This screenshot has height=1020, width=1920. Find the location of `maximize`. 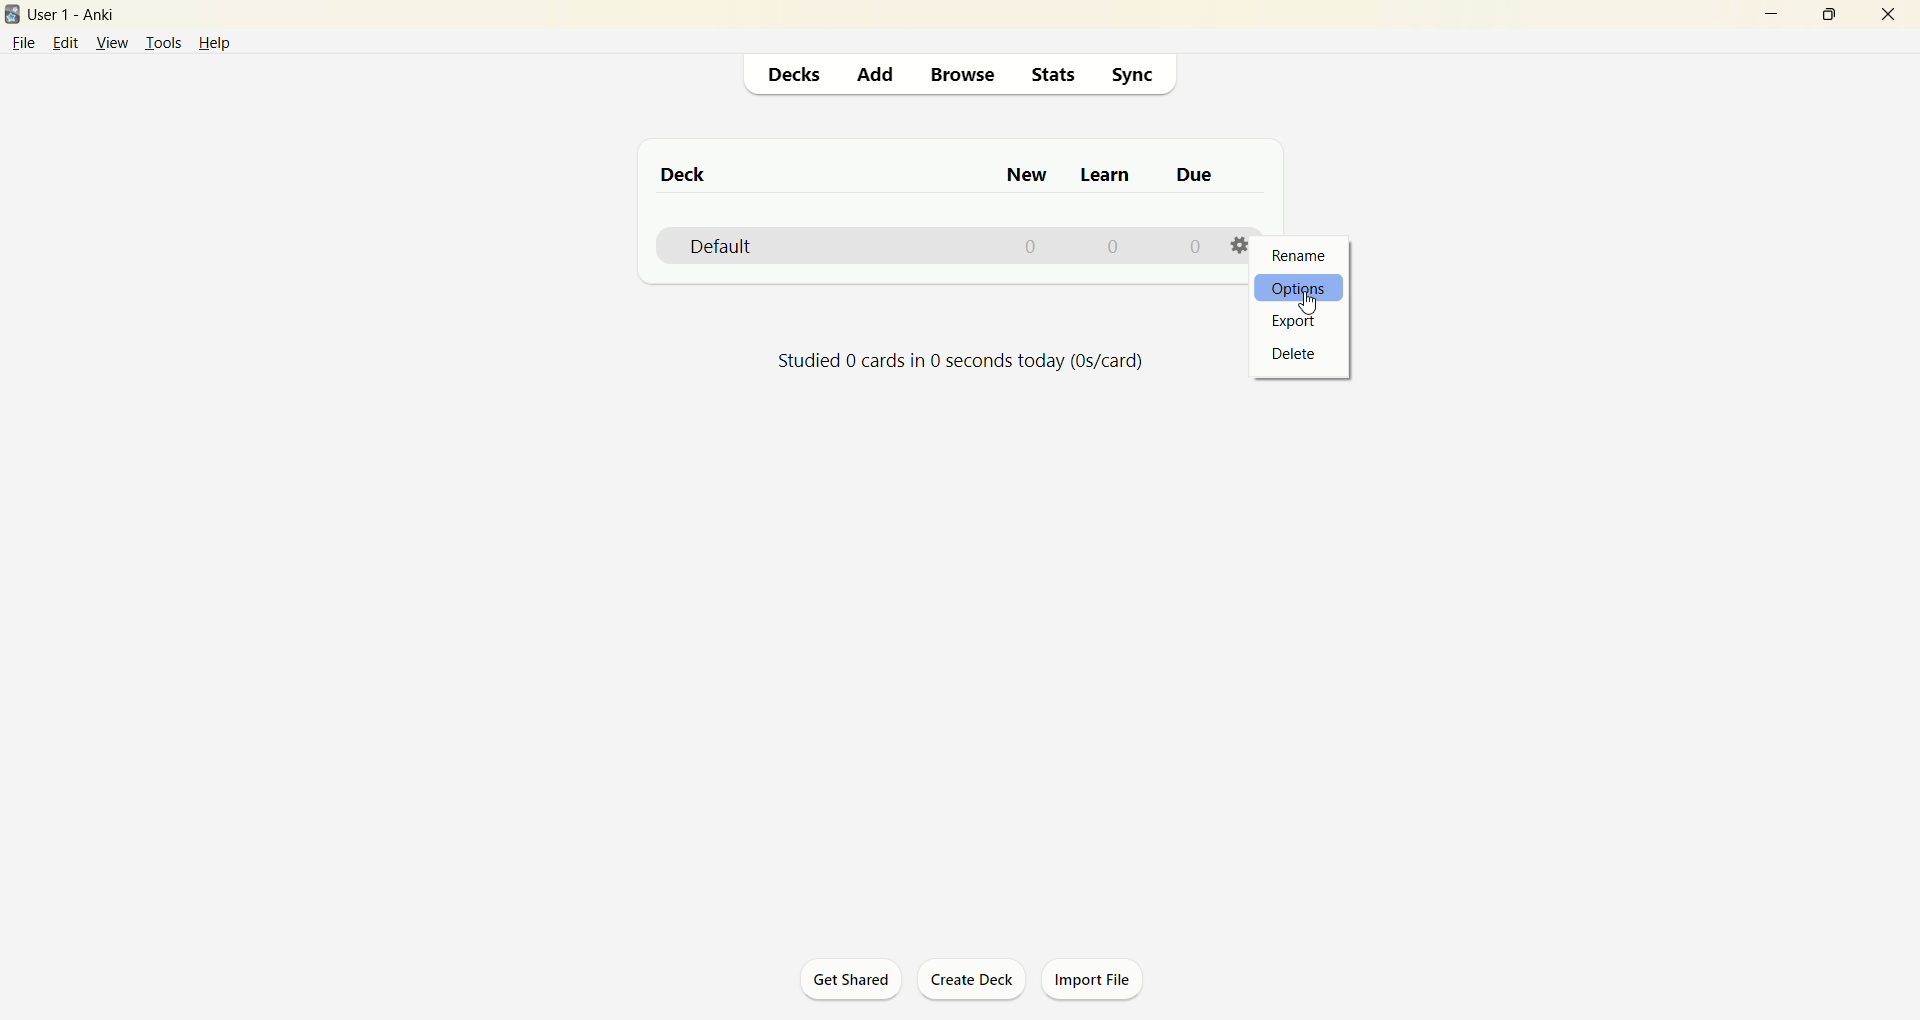

maximize is located at coordinates (1821, 14).